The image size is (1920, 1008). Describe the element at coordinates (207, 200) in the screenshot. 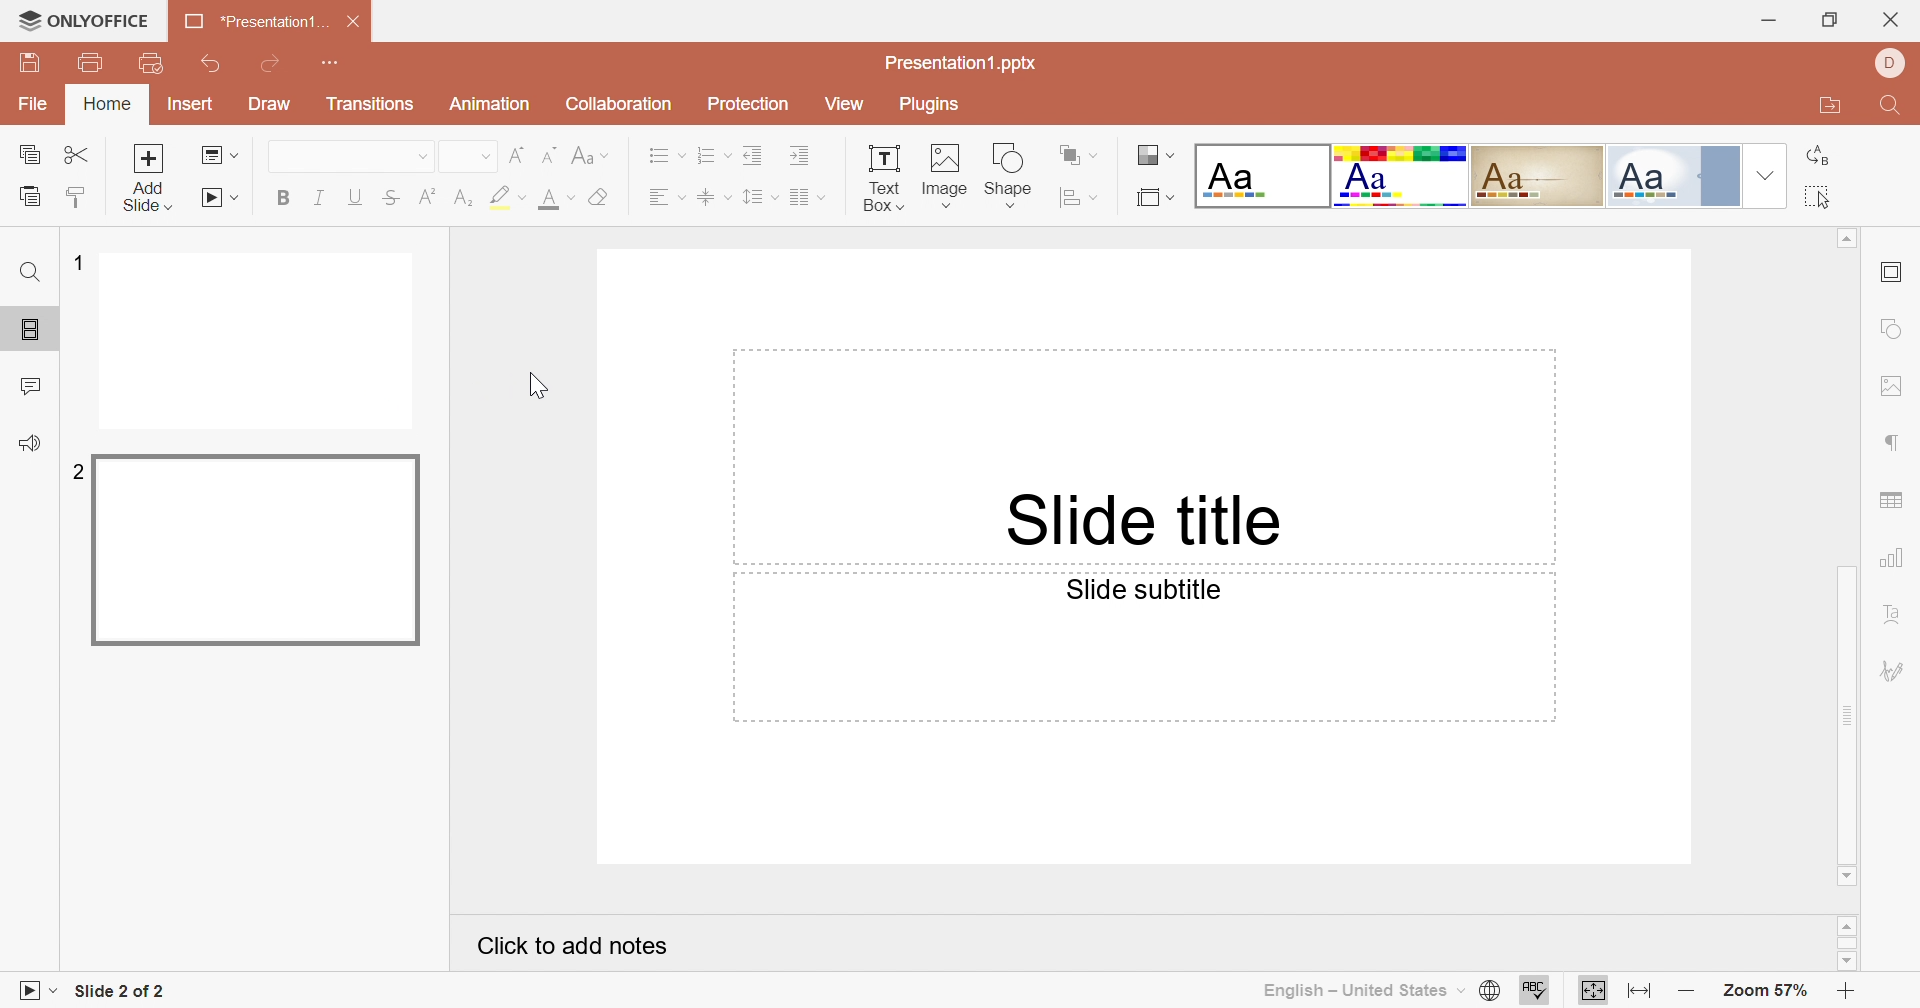

I see `Start Slideshow` at that location.